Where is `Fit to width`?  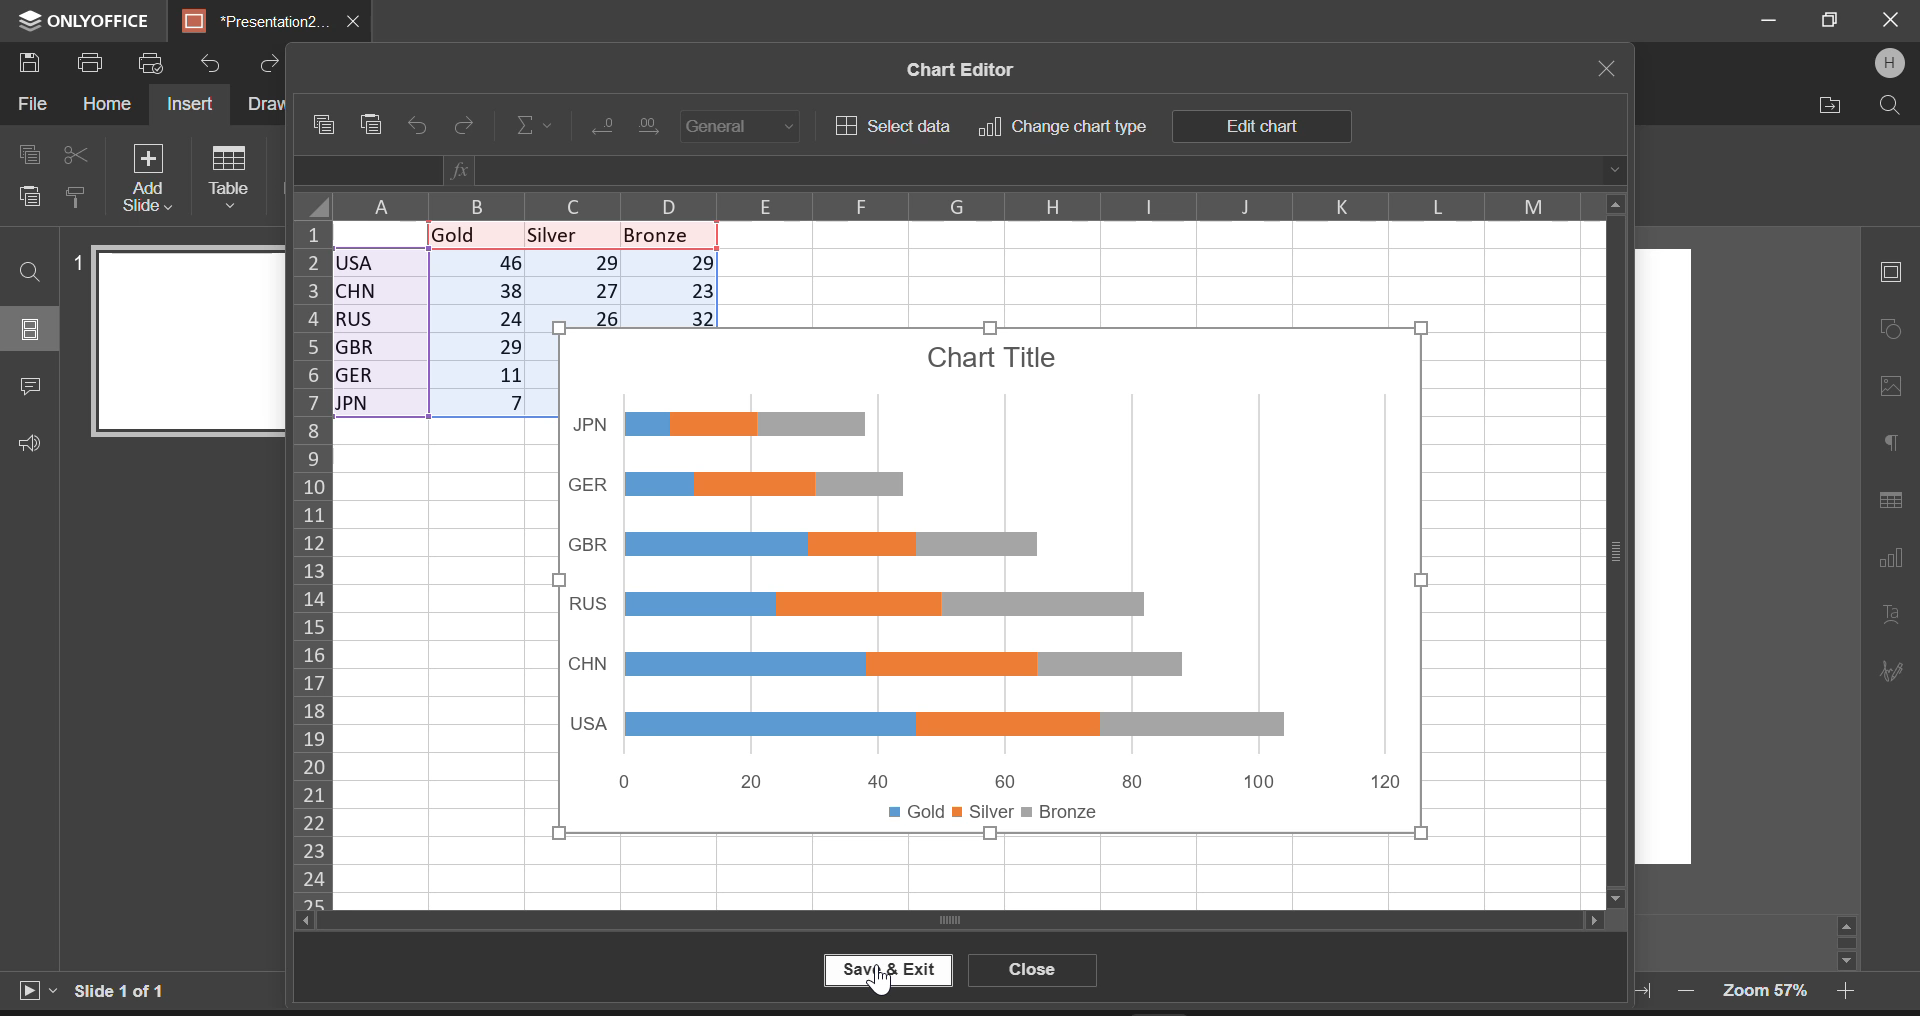
Fit to width is located at coordinates (1640, 991).